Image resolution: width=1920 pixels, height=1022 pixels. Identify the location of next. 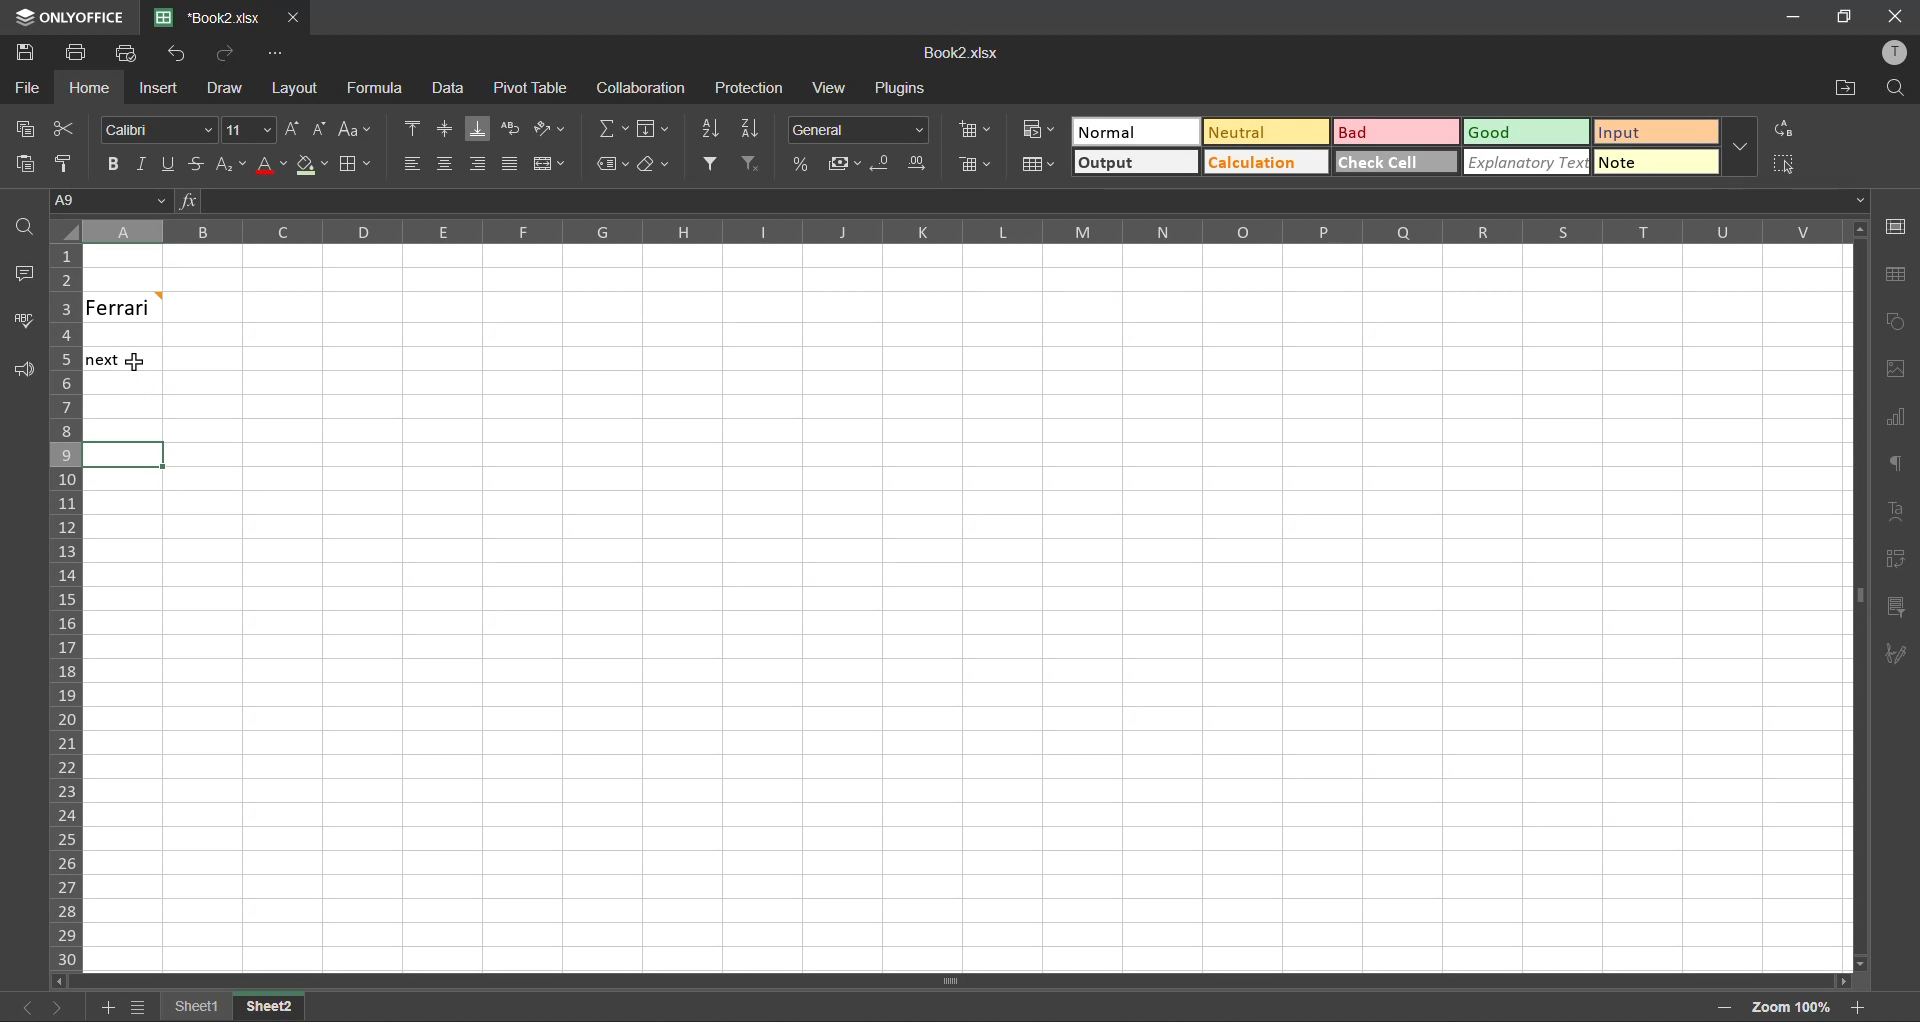
(55, 1007).